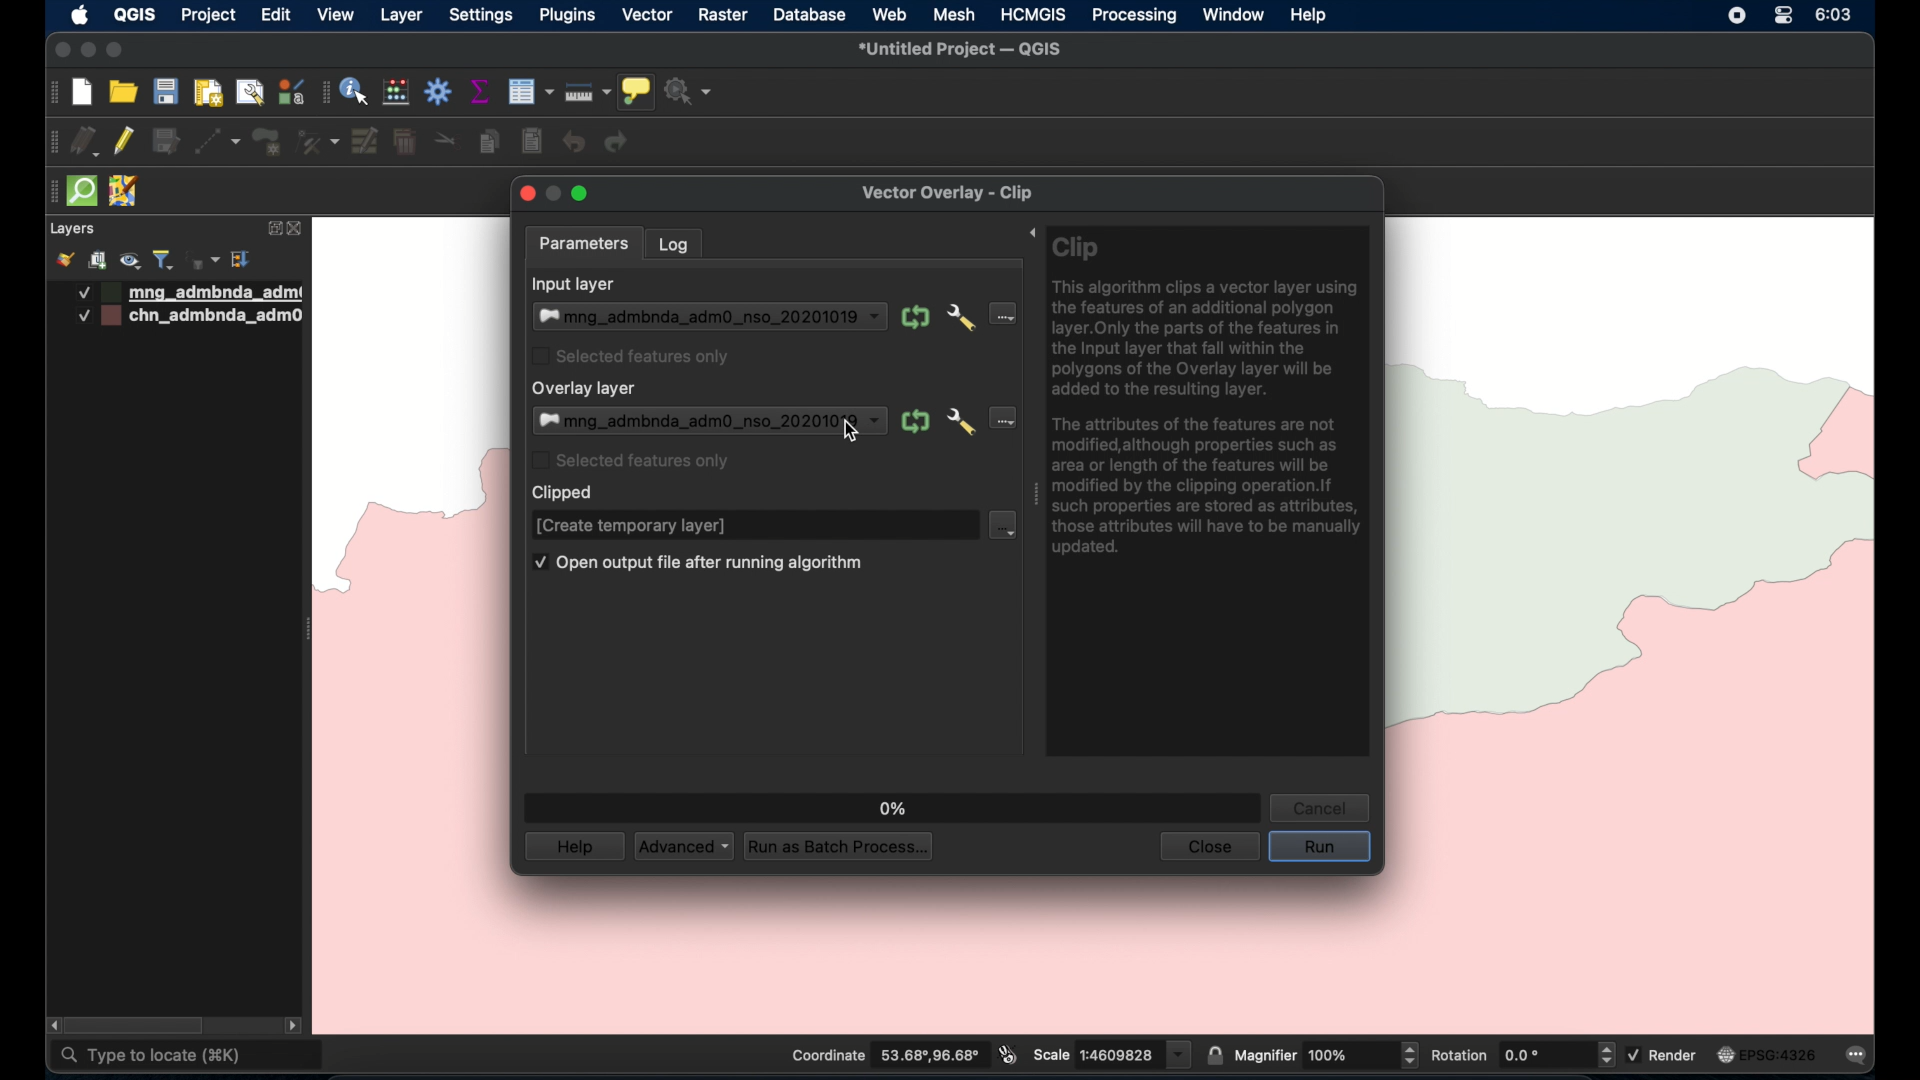 The image size is (1920, 1080). Describe the element at coordinates (121, 91) in the screenshot. I see `open project` at that location.